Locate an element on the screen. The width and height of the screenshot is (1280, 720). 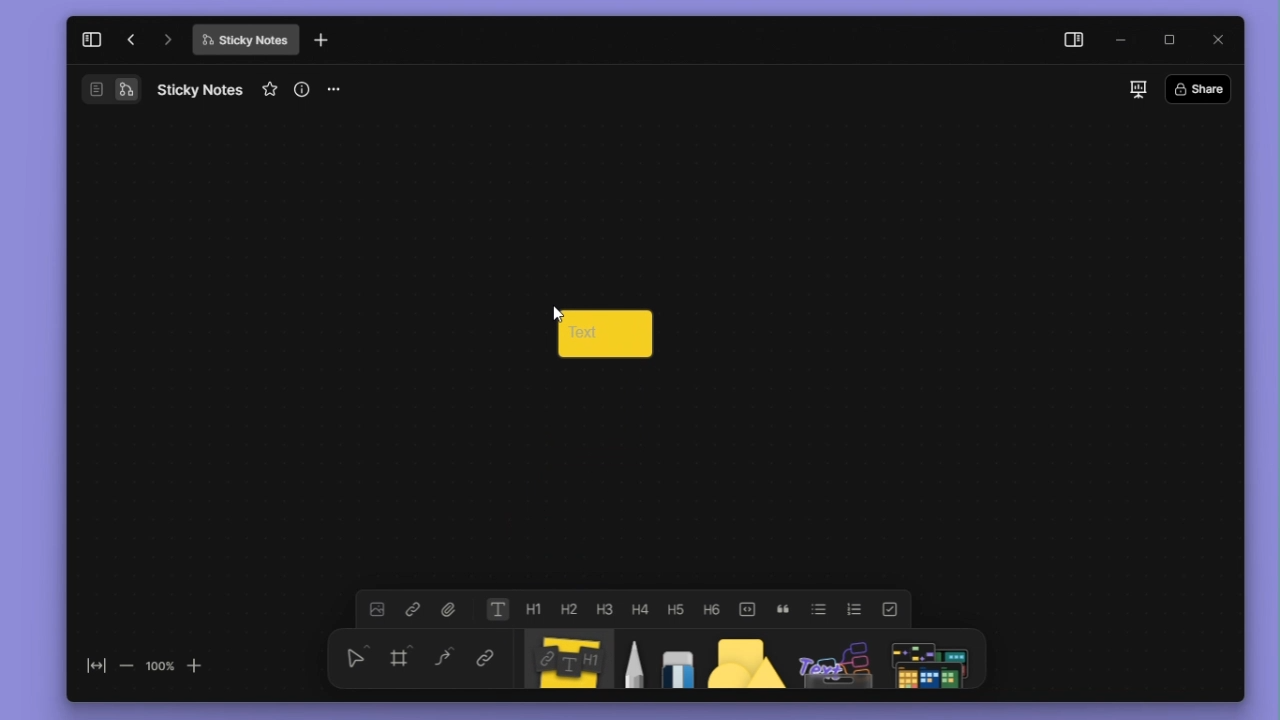
shape is located at coordinates (743, 659).